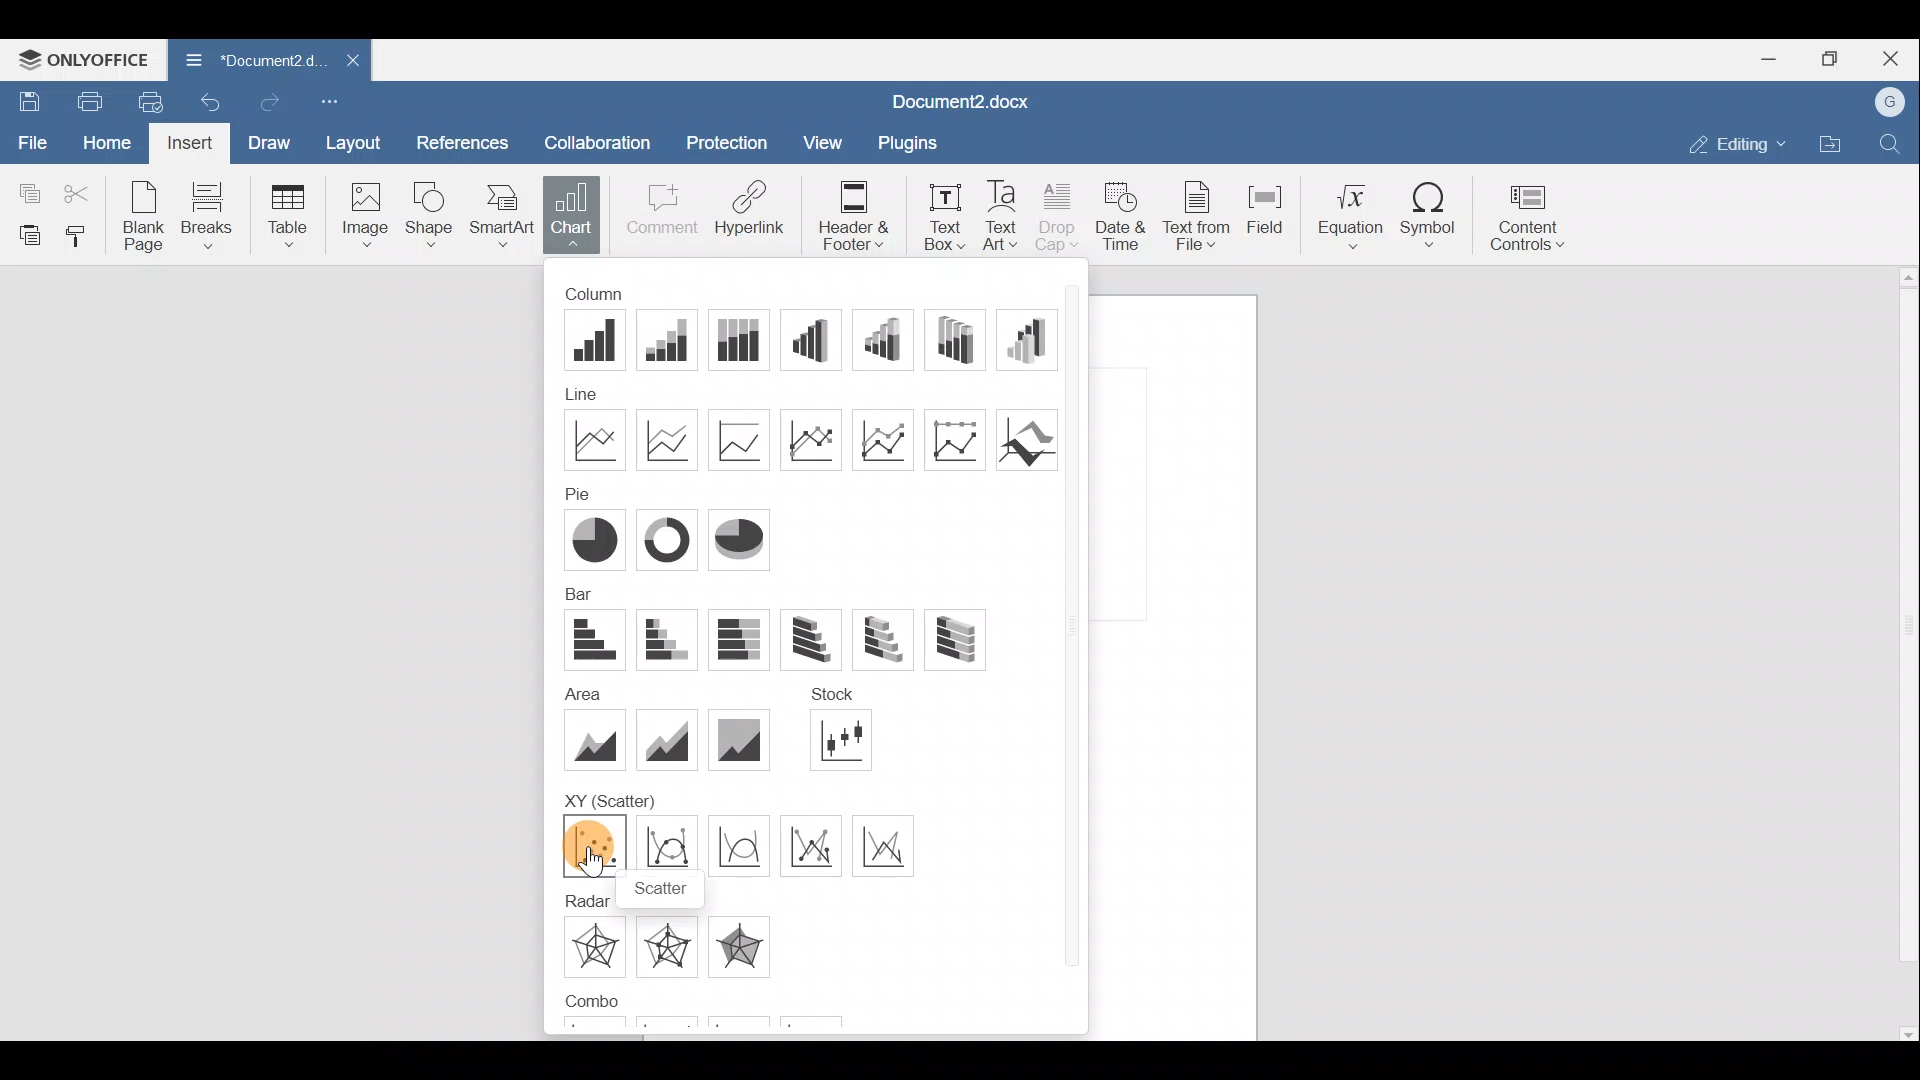  I want to click on Content controls, so click(1534, 218).